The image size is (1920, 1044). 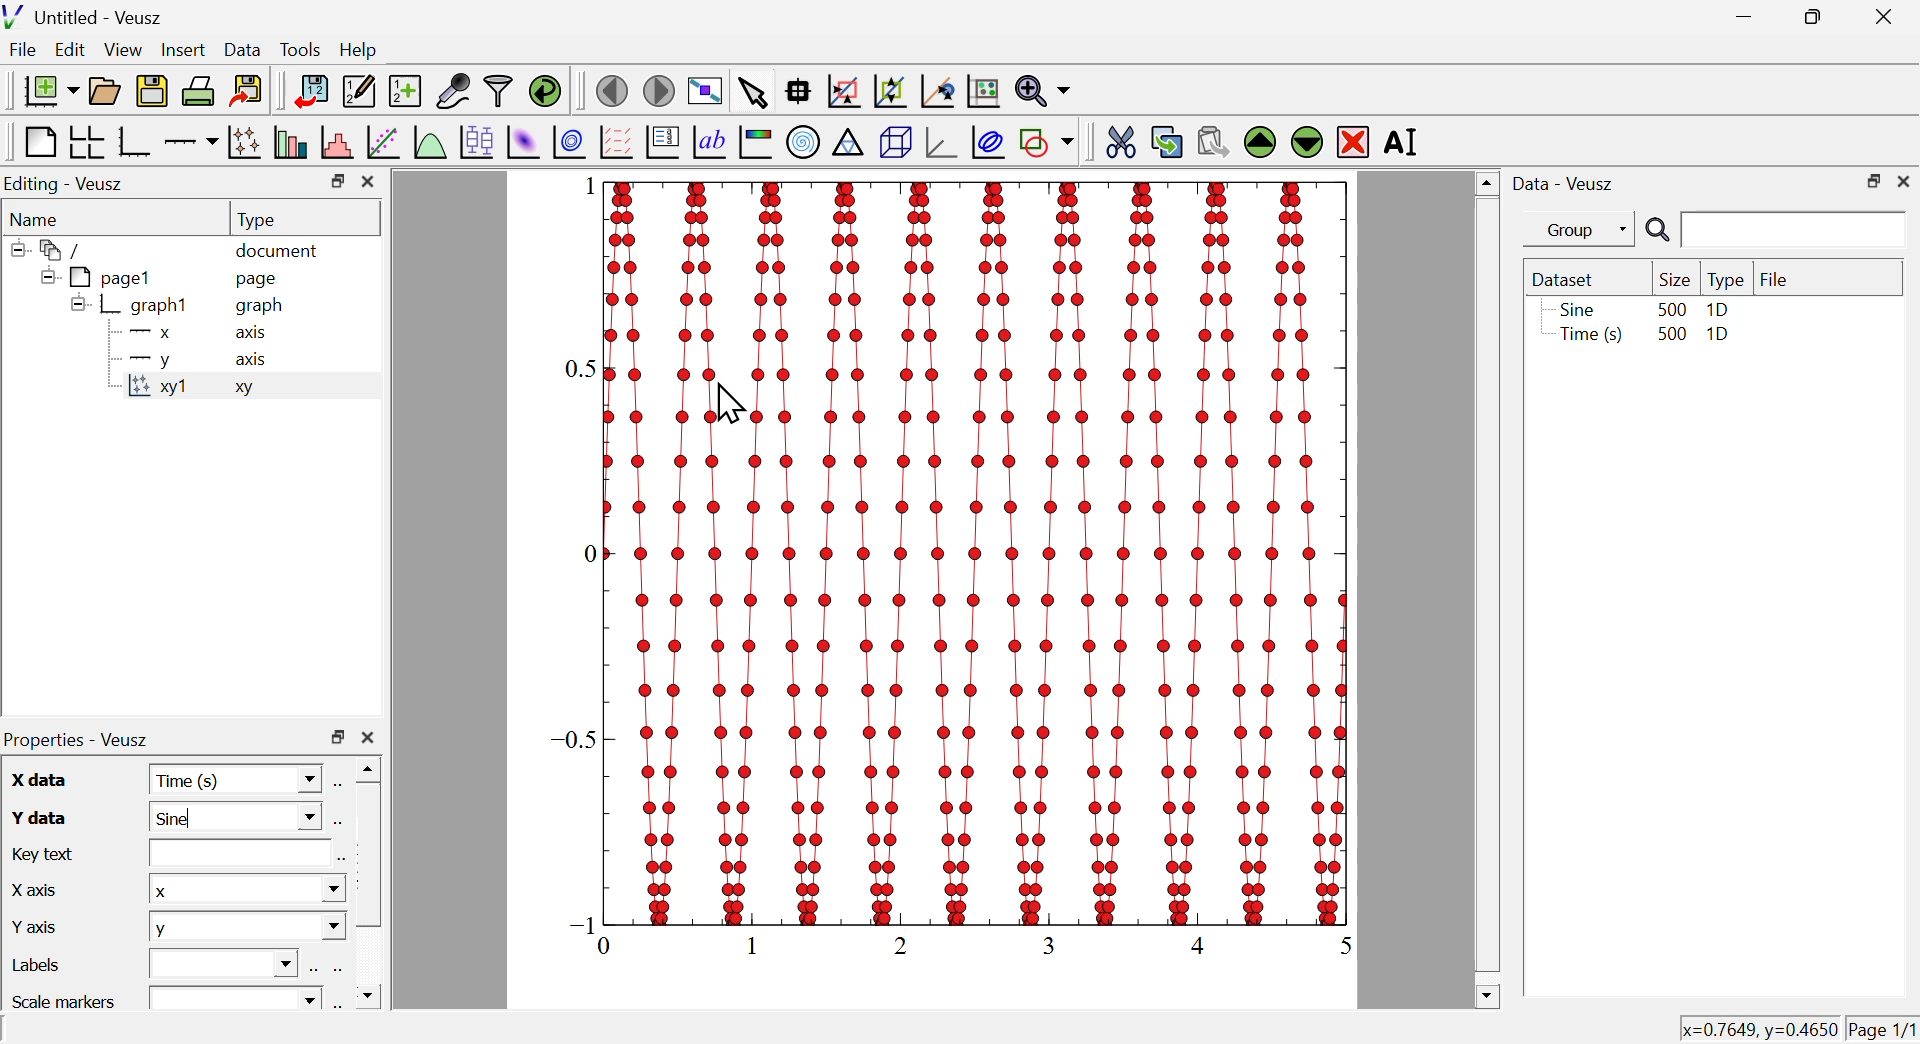 What do you see at coordinates (1408, 143) in the screenshot?
I see `rename the selected widget` at bounding box center [1408, 143].